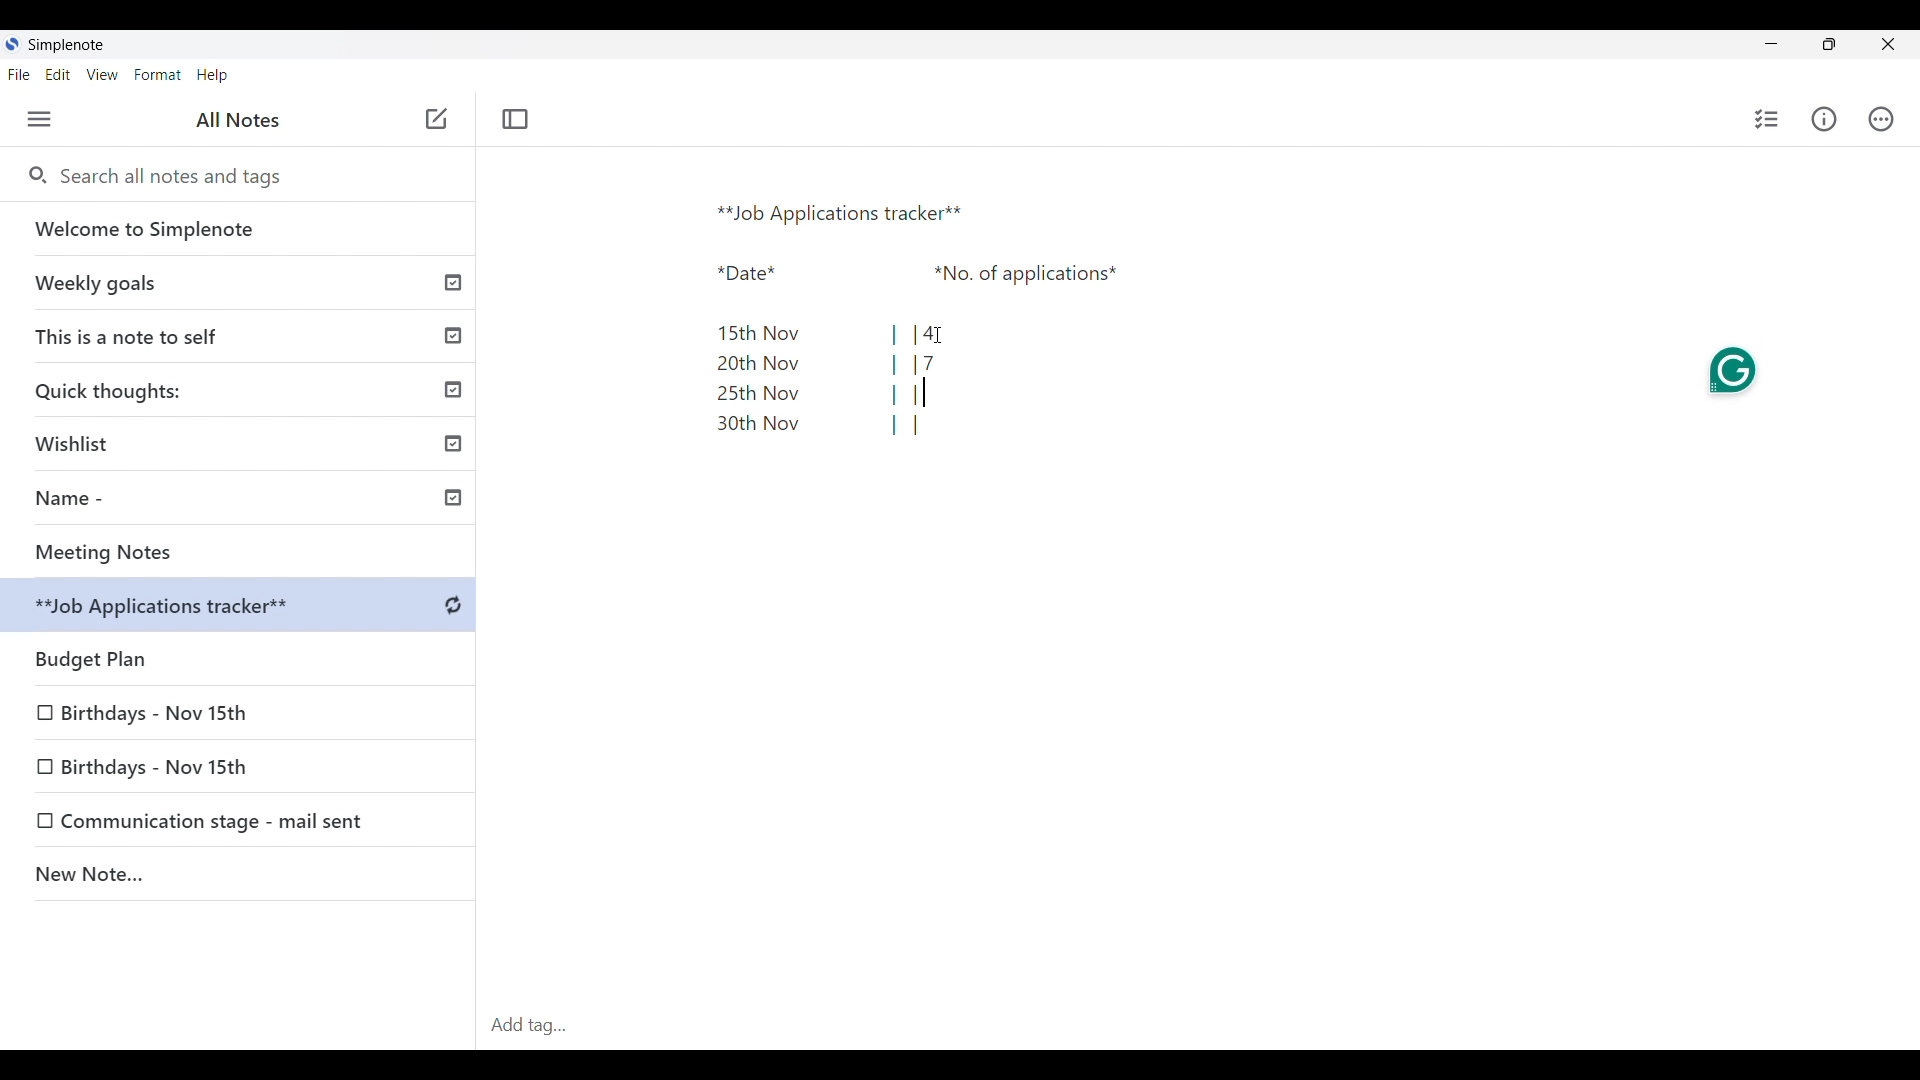 The height and width of the screenshot is (1080, 1920). Describe the element at coordinates (1889, 44) in the screenshot. I see `Close interface` at that location.